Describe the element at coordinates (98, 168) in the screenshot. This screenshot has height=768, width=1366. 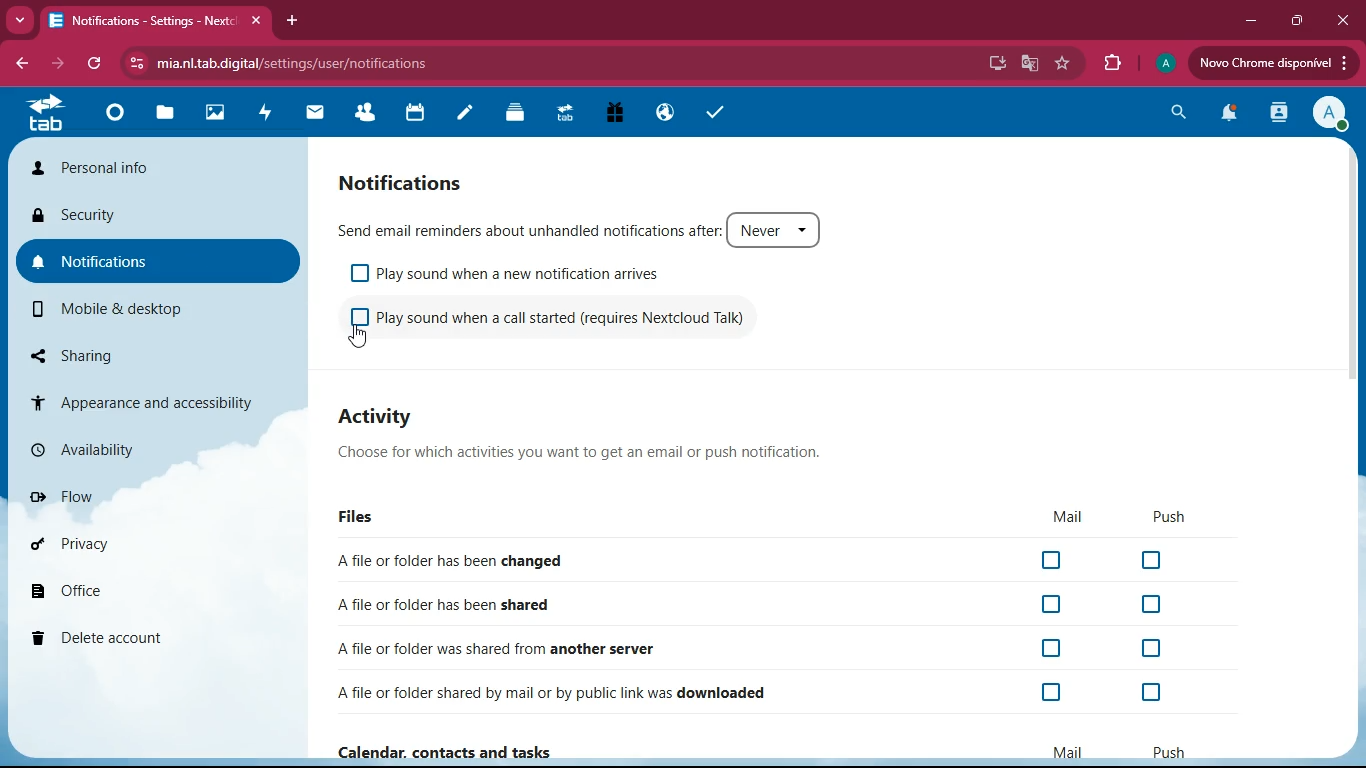
I see `personal info` at that location.